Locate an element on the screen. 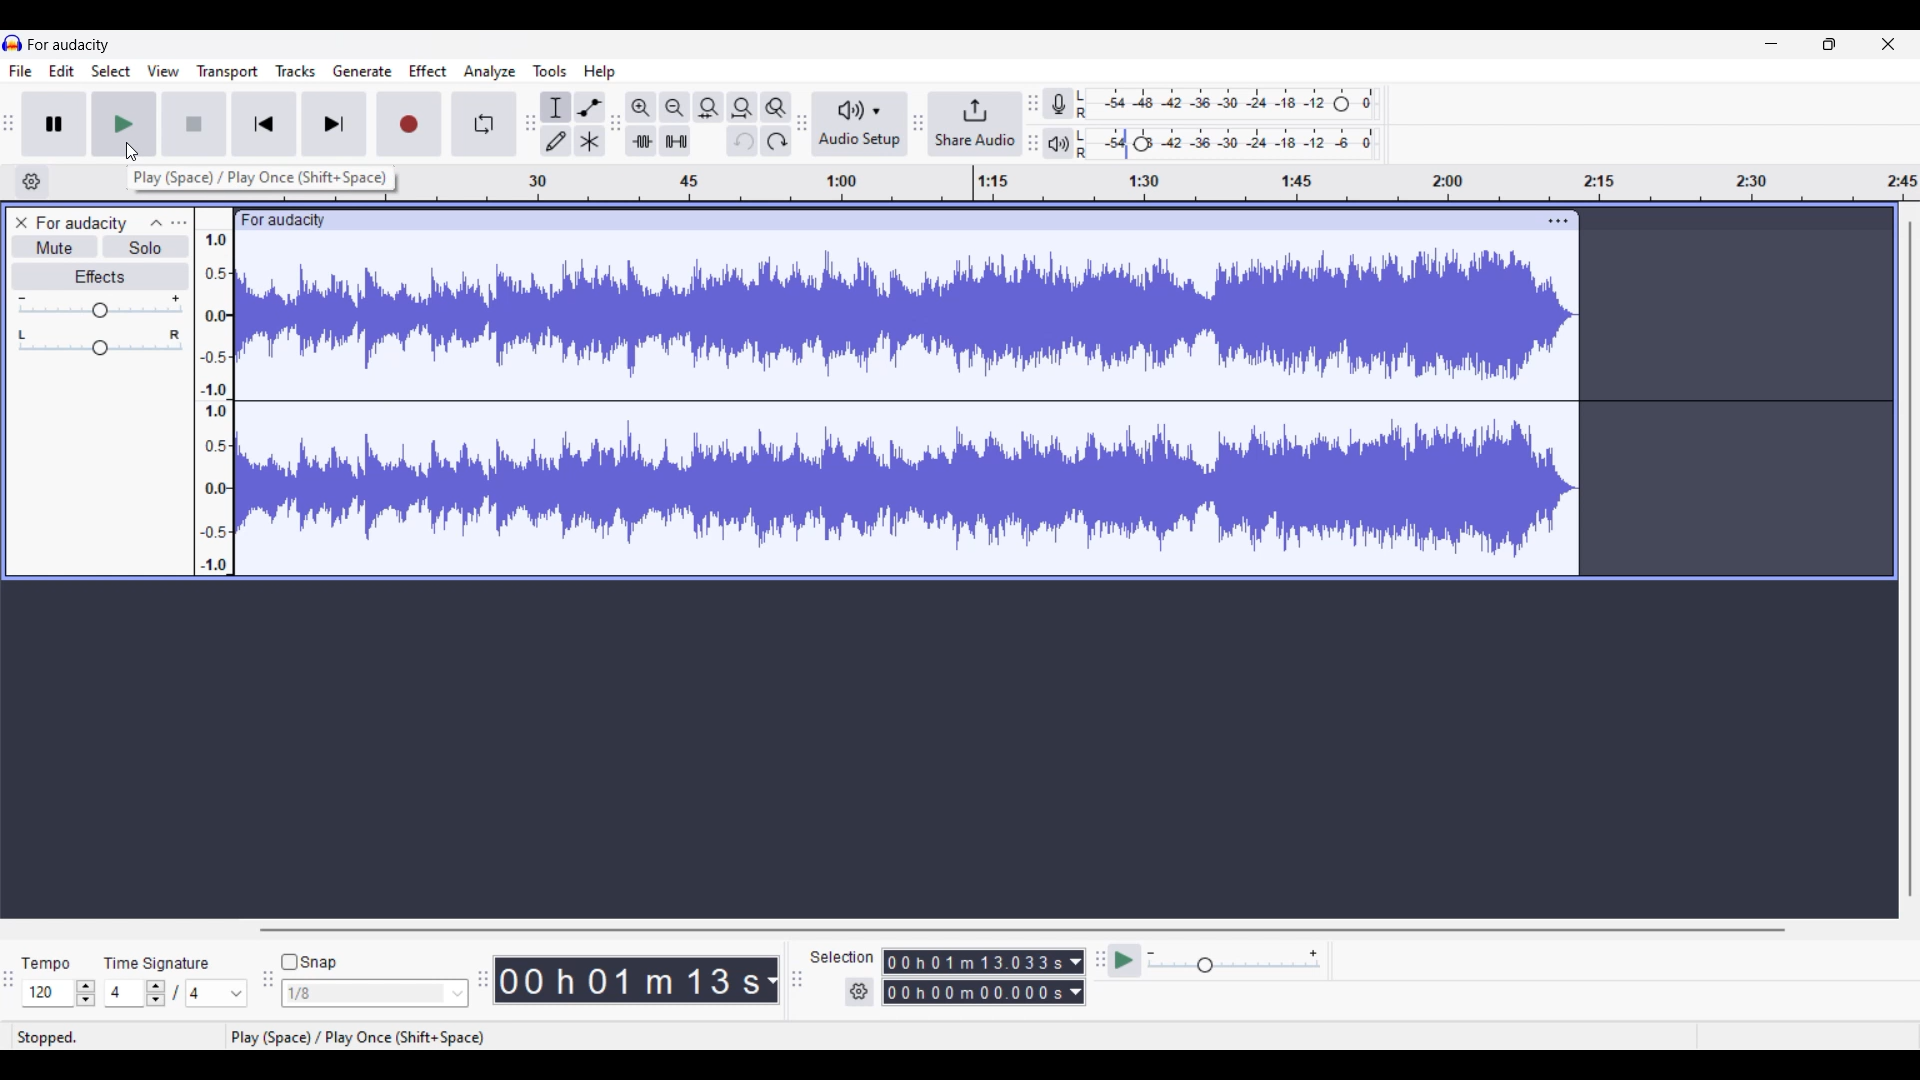  Record meter is located at coordinates (1058, 104).